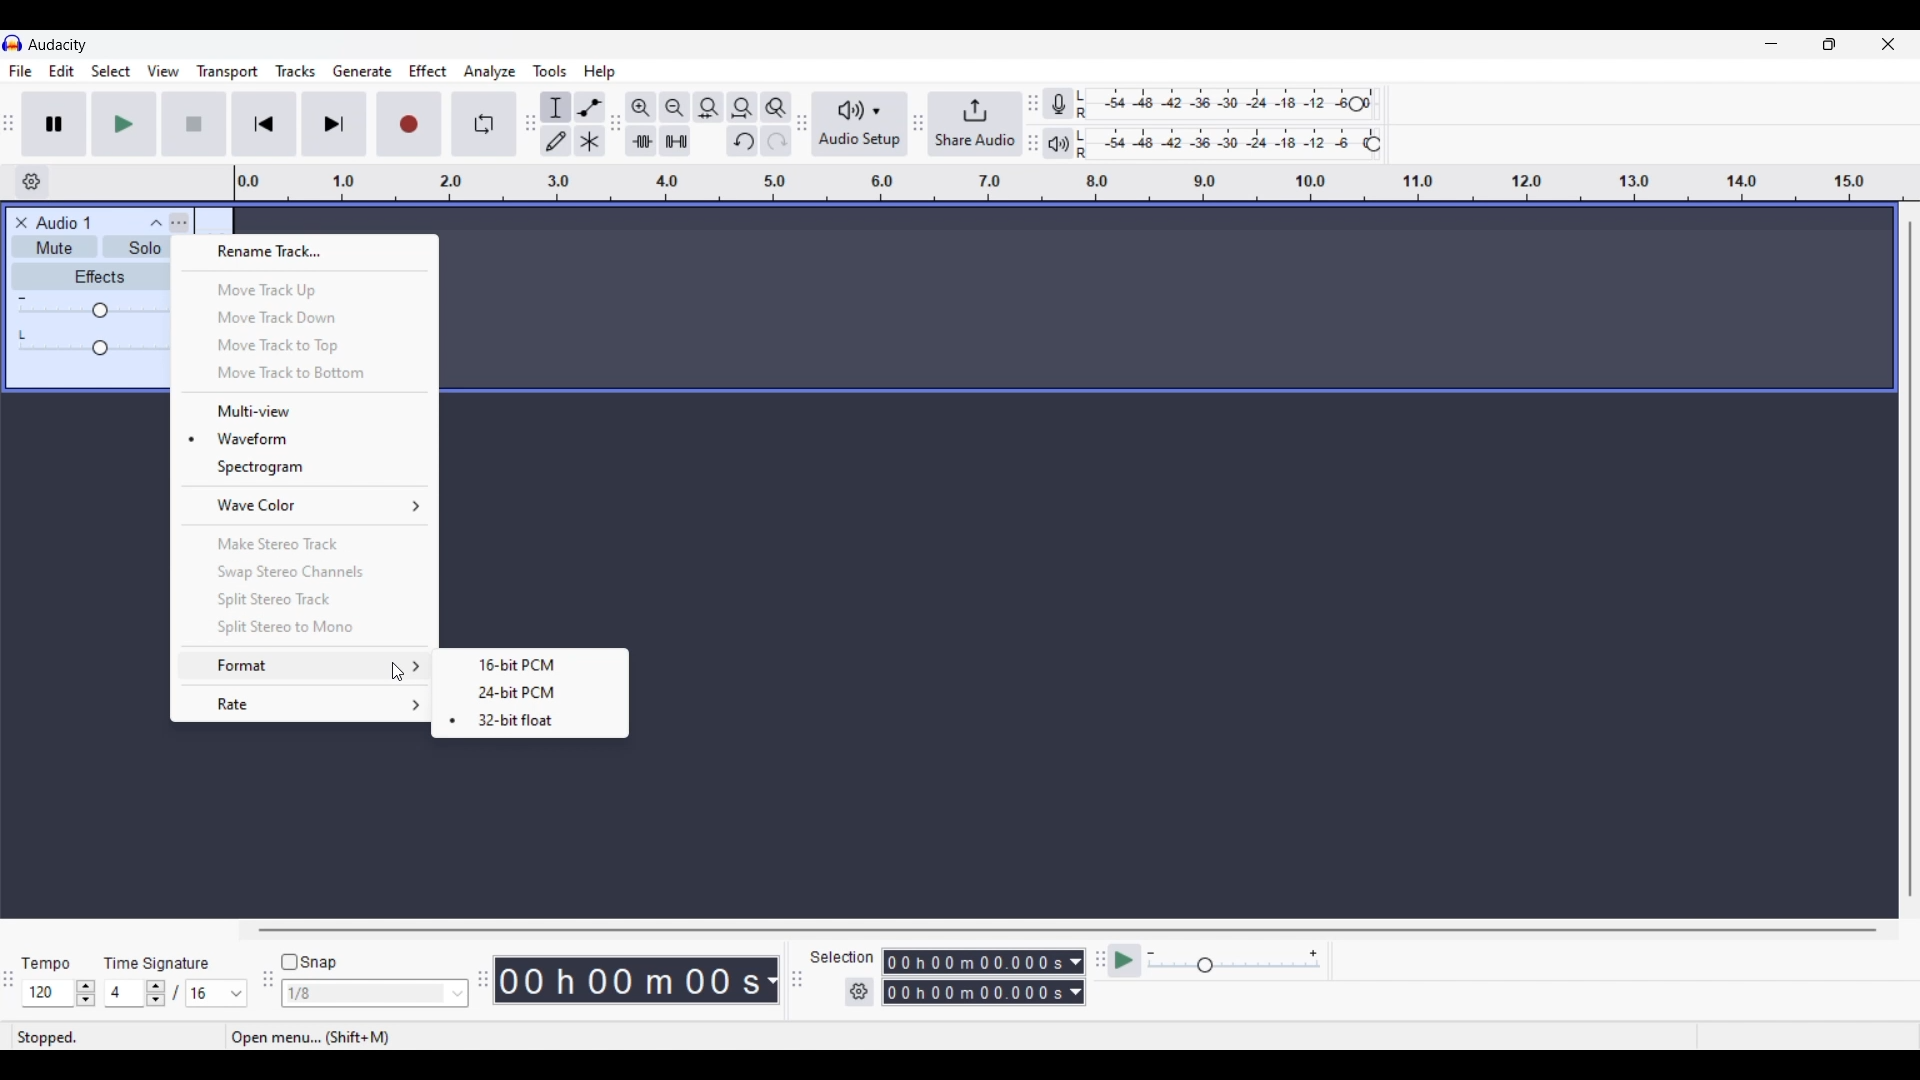 The width and height of the screenshot is (1920, 1080). Describe the element at coordinates (92, 312) in the screenshot. I see `Slider` at that location.